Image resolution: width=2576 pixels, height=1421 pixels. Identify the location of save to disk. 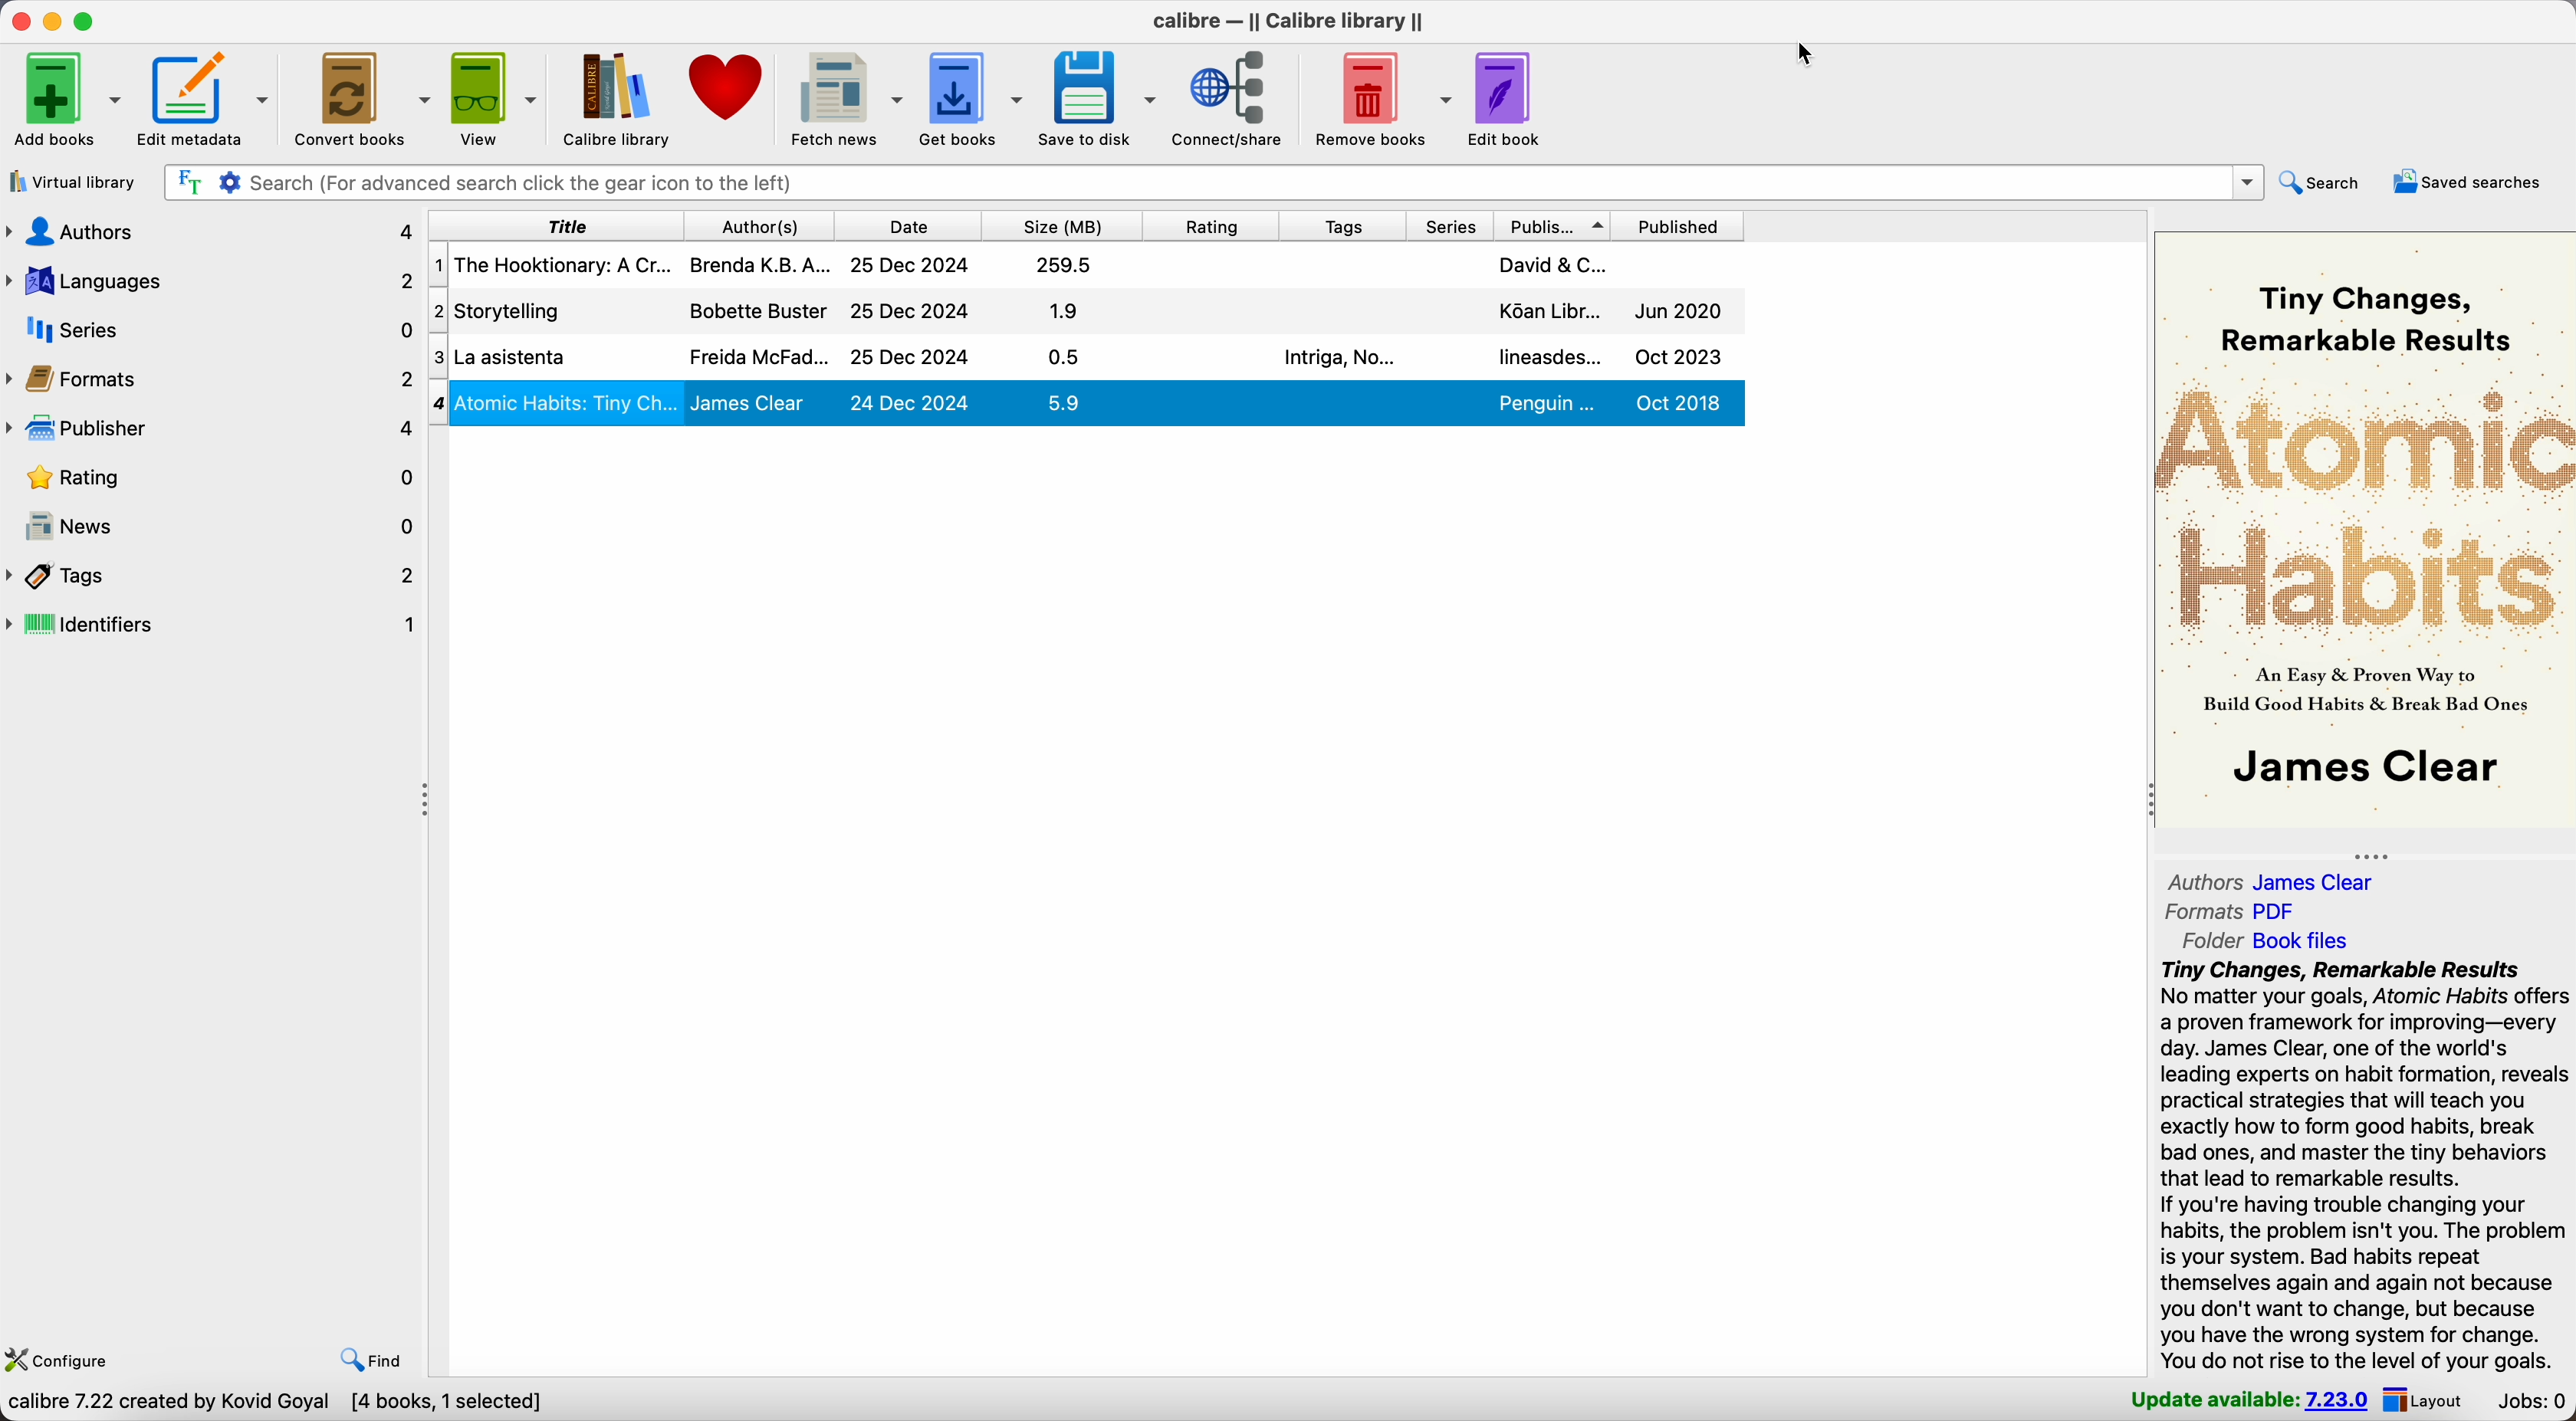
(1098, 96).